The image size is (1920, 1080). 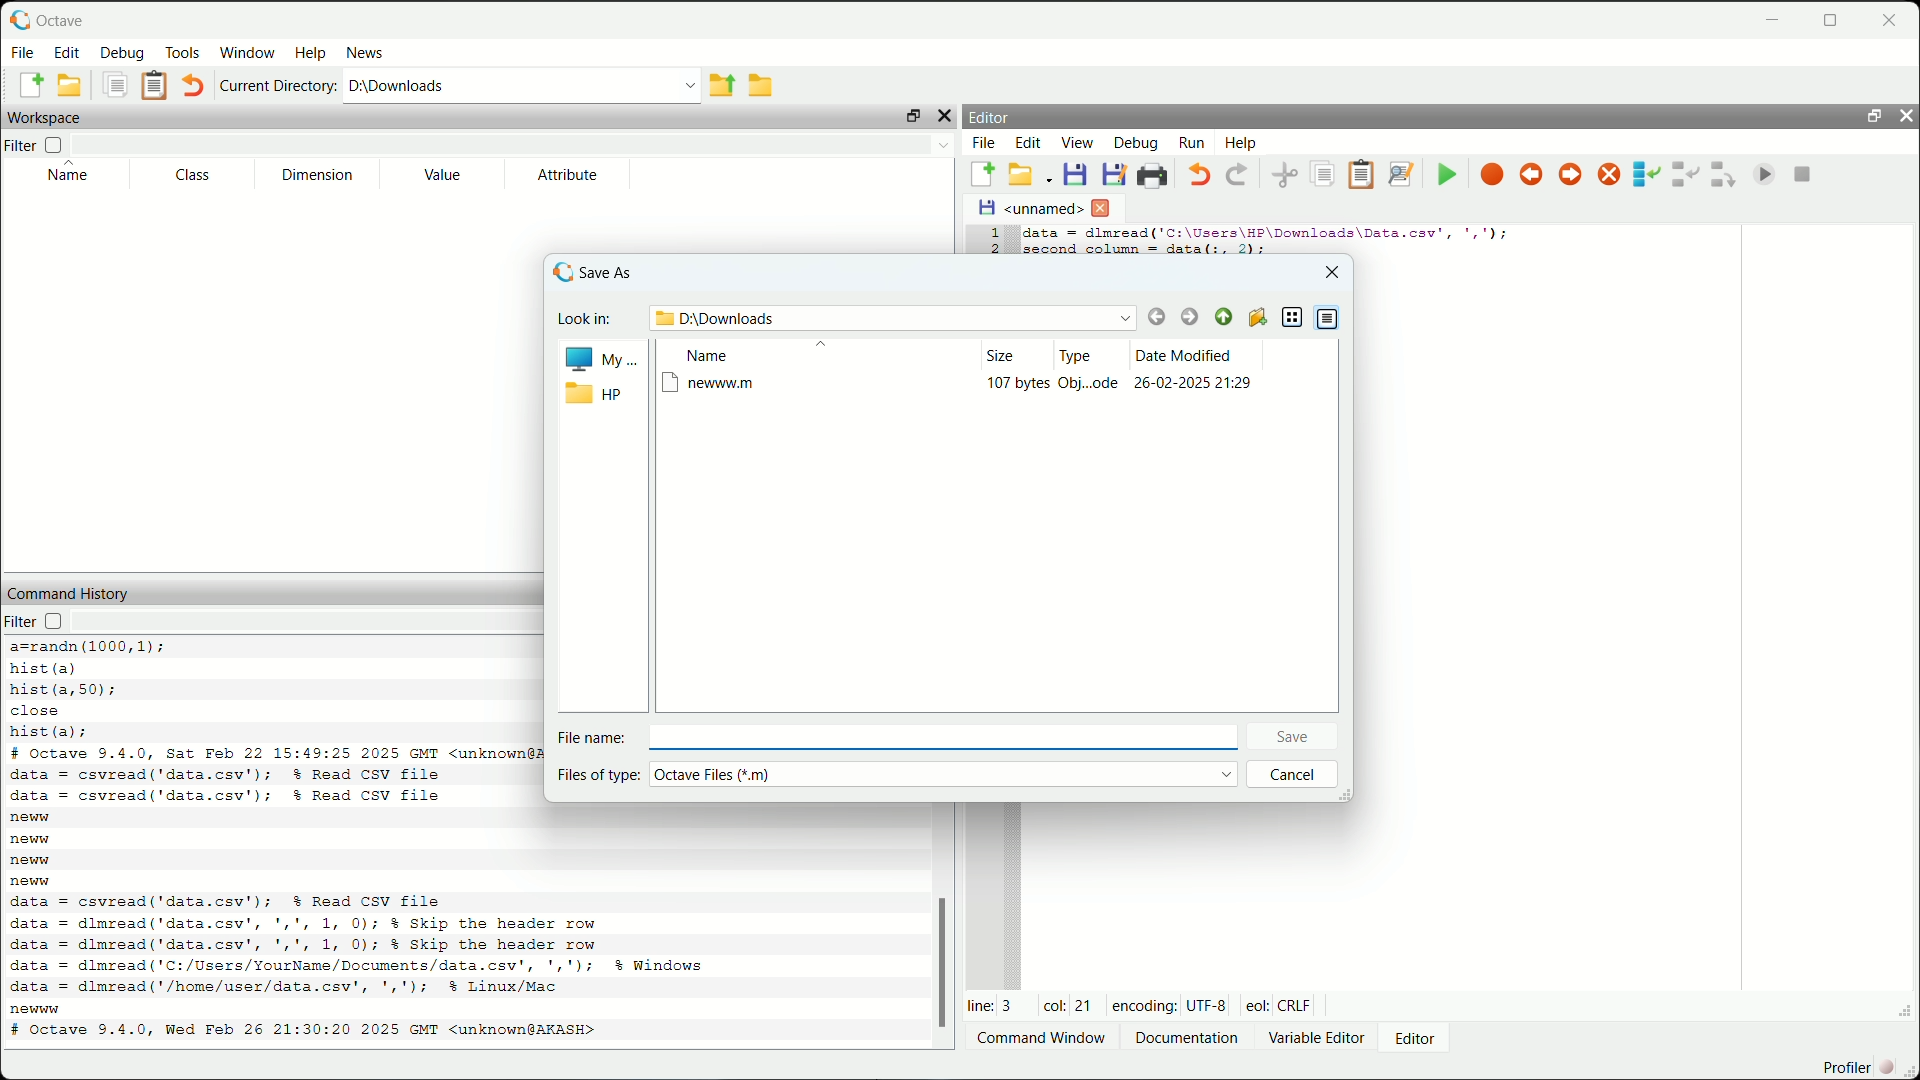 What do you see at coordinates (44, 120) in the screenshot?
I see `workspace` at bounding box center [44, 120].